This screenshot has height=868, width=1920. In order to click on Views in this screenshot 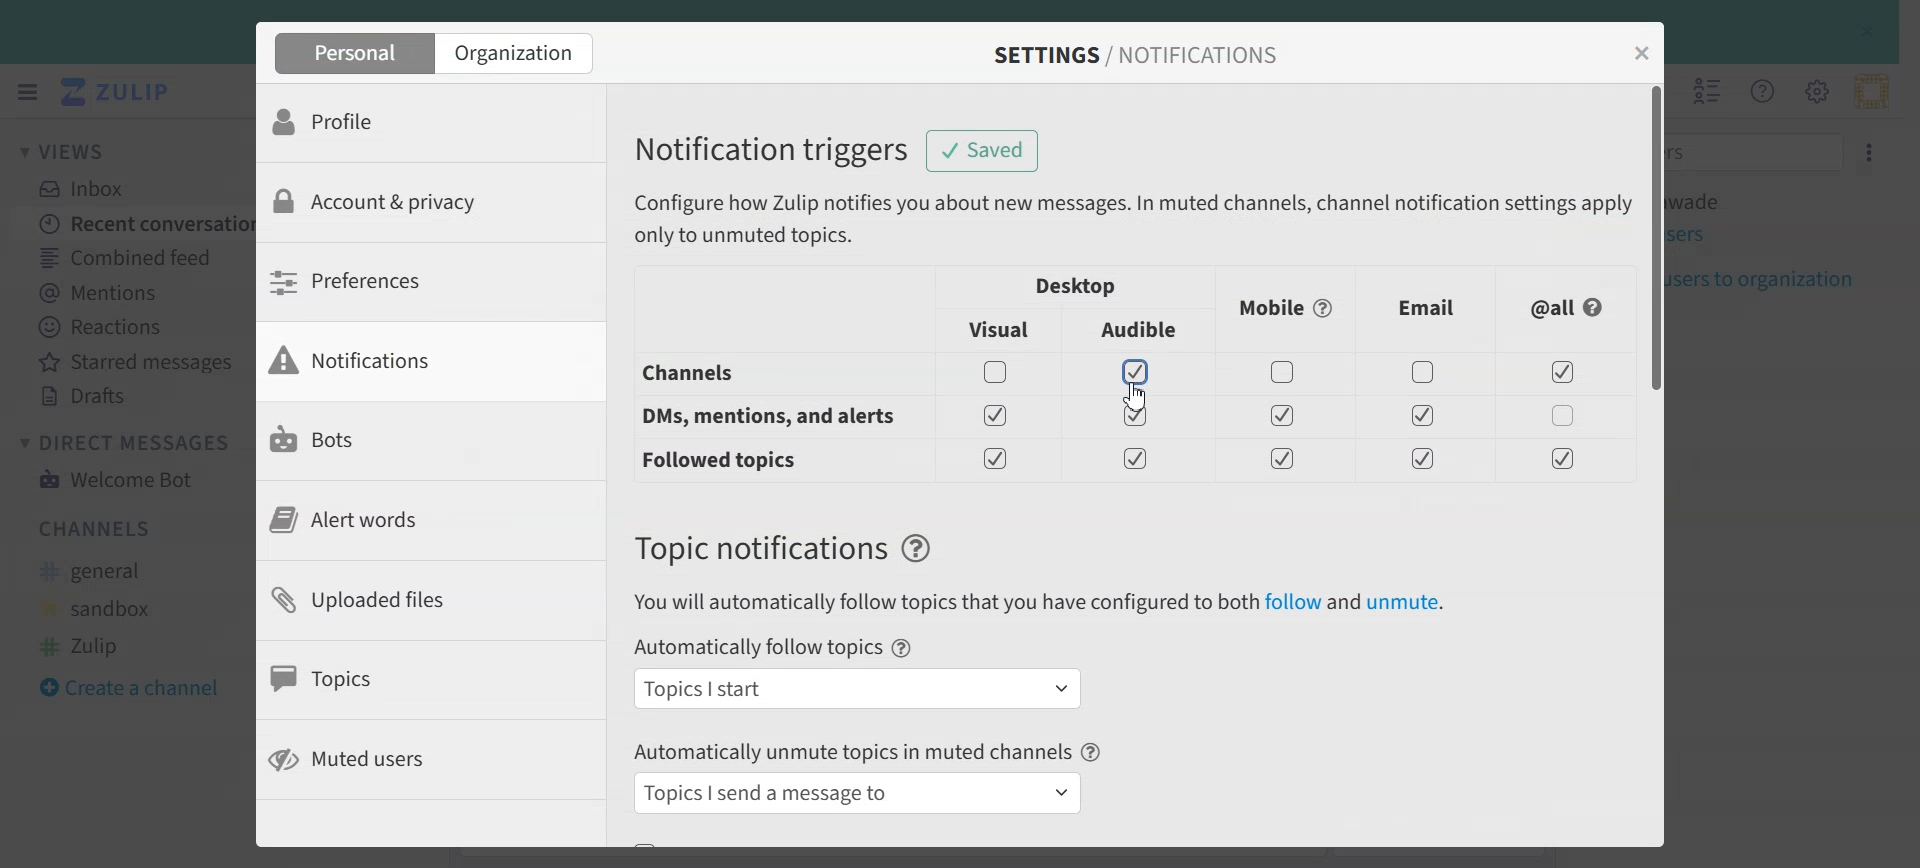, I will do `click(74, 150)`.